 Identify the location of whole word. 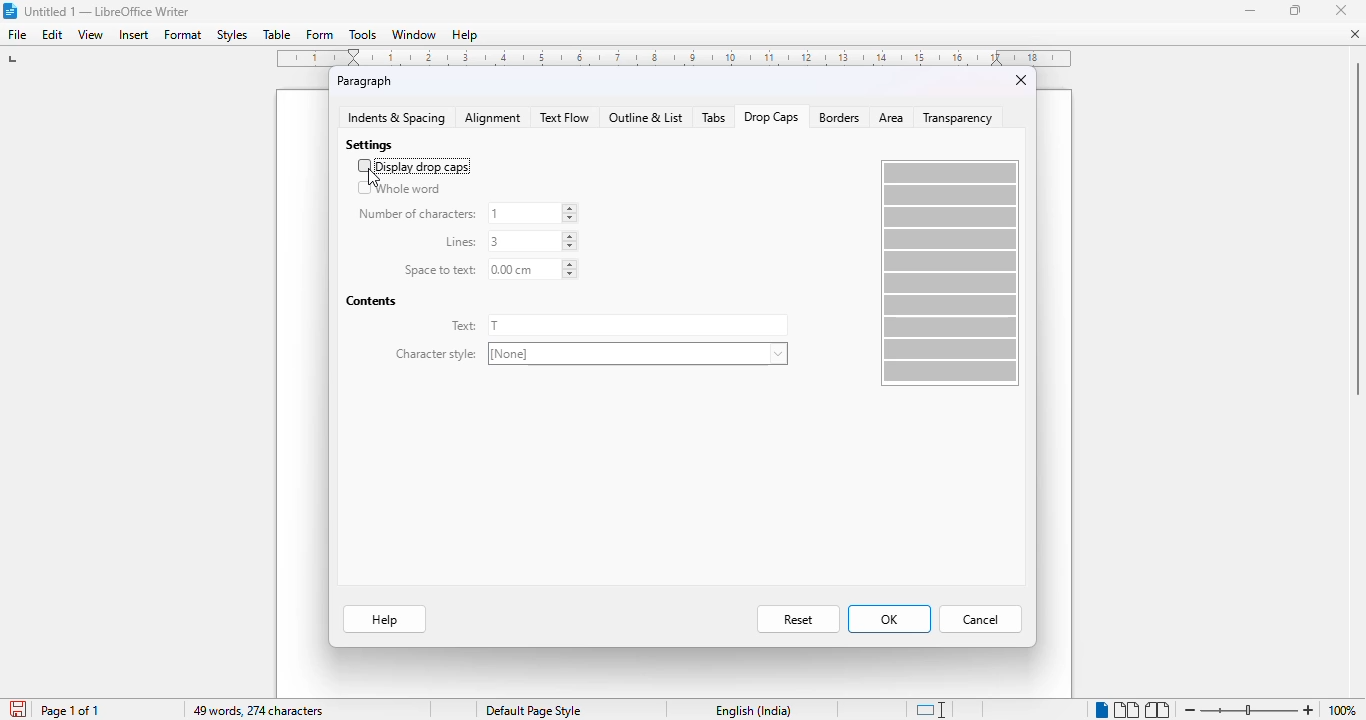
(398, 186).